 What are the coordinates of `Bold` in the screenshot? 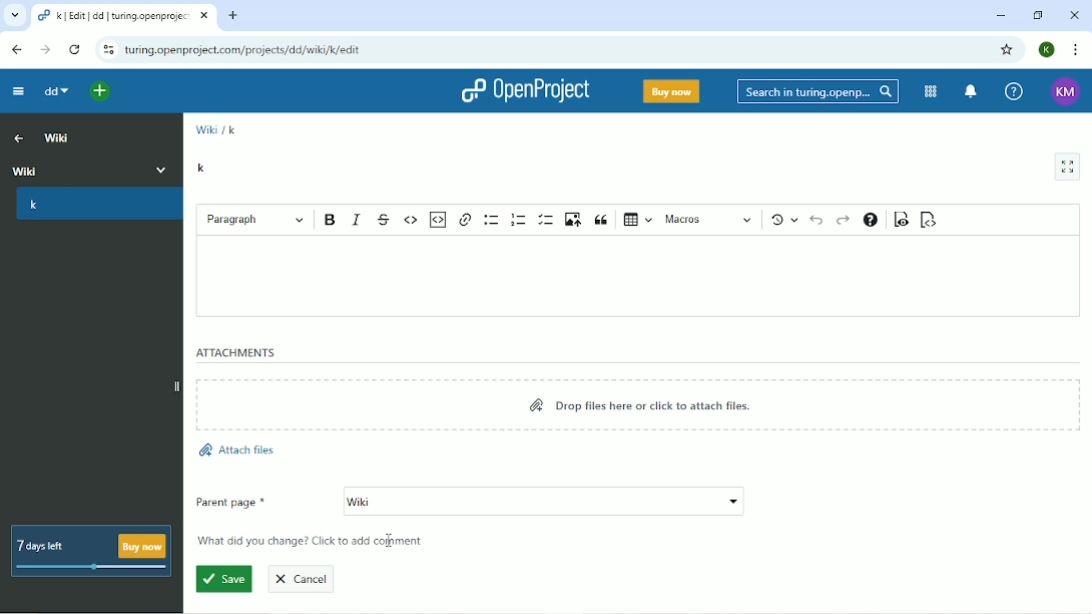 It's located at (330, 219).